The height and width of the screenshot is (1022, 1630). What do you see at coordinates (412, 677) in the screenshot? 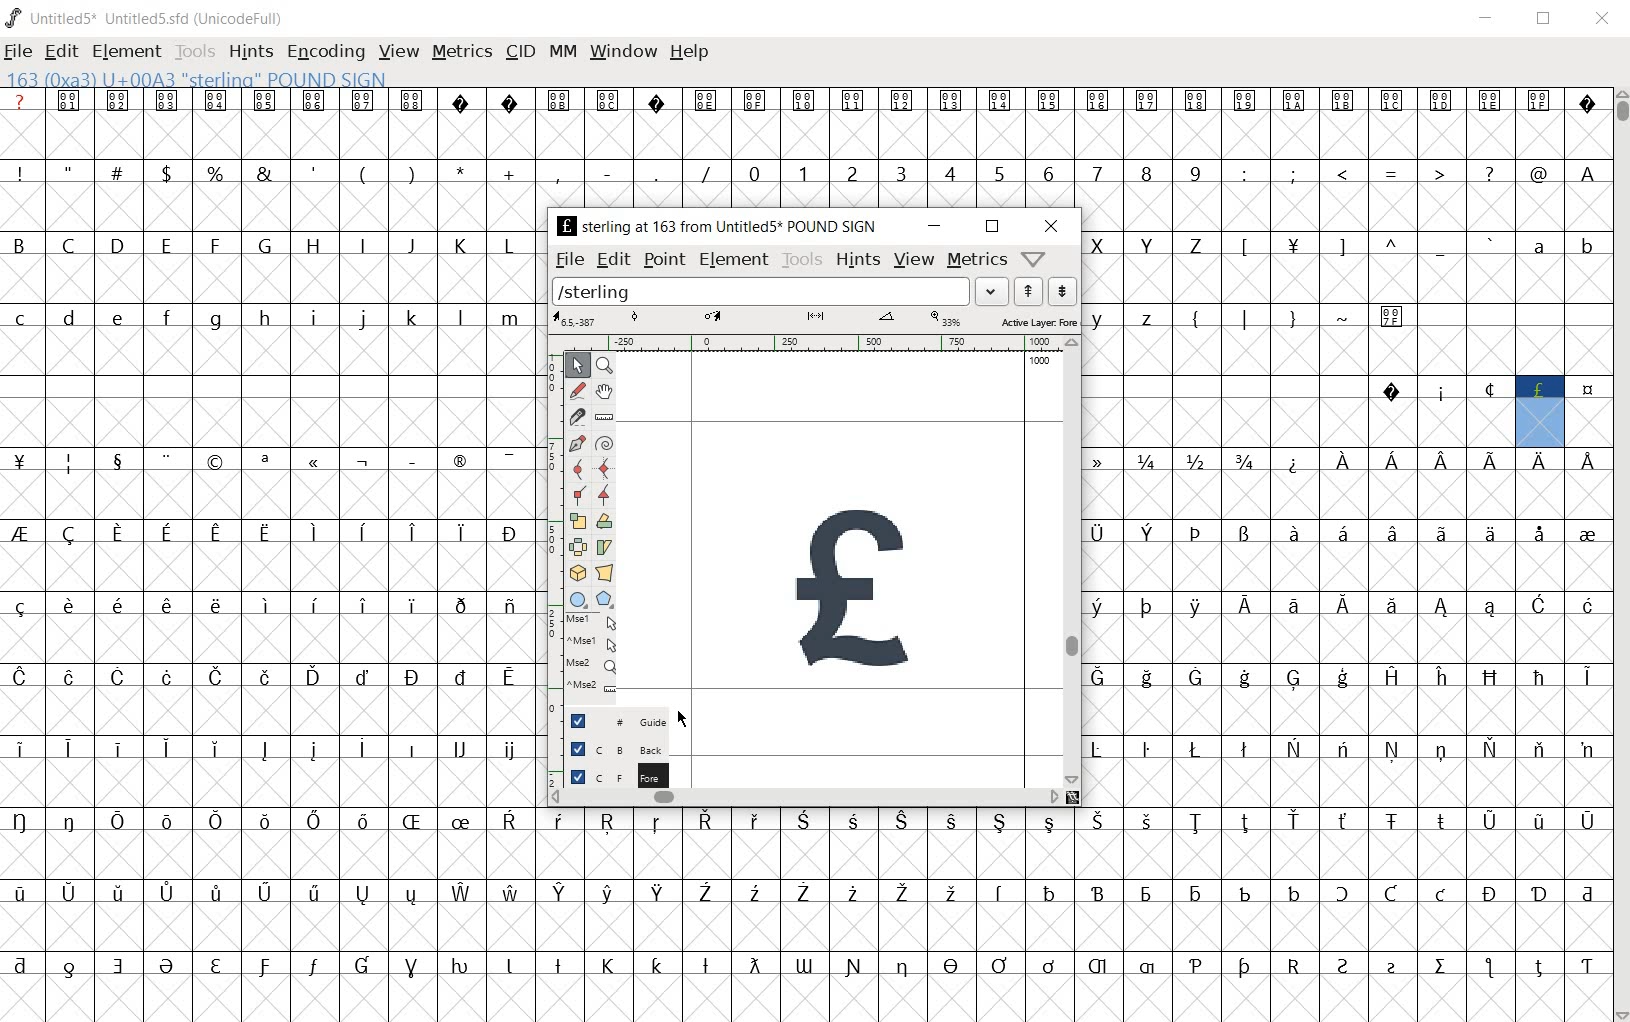
I see `Symbol` at bounding box center [412, 677].